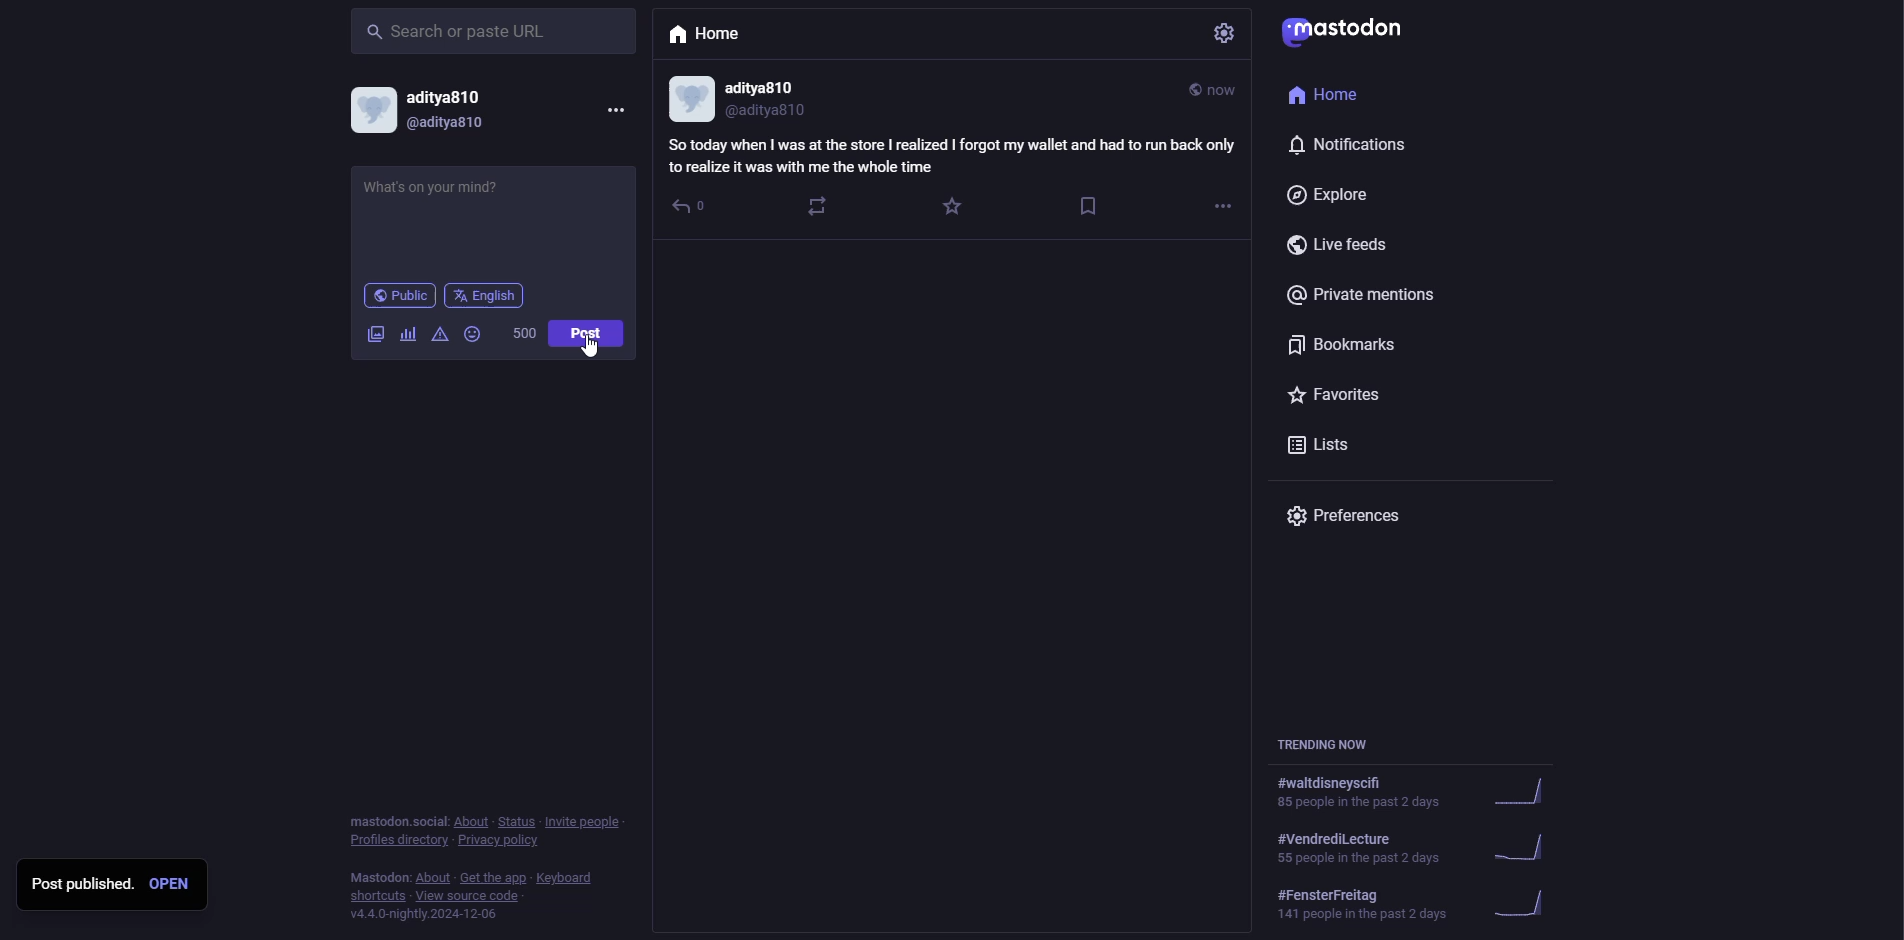 This screenshot has height=940, width=1904. What do you see at coordinates (427, 109) in the screenshot?
I see `account` at bounding box center [427, 109].